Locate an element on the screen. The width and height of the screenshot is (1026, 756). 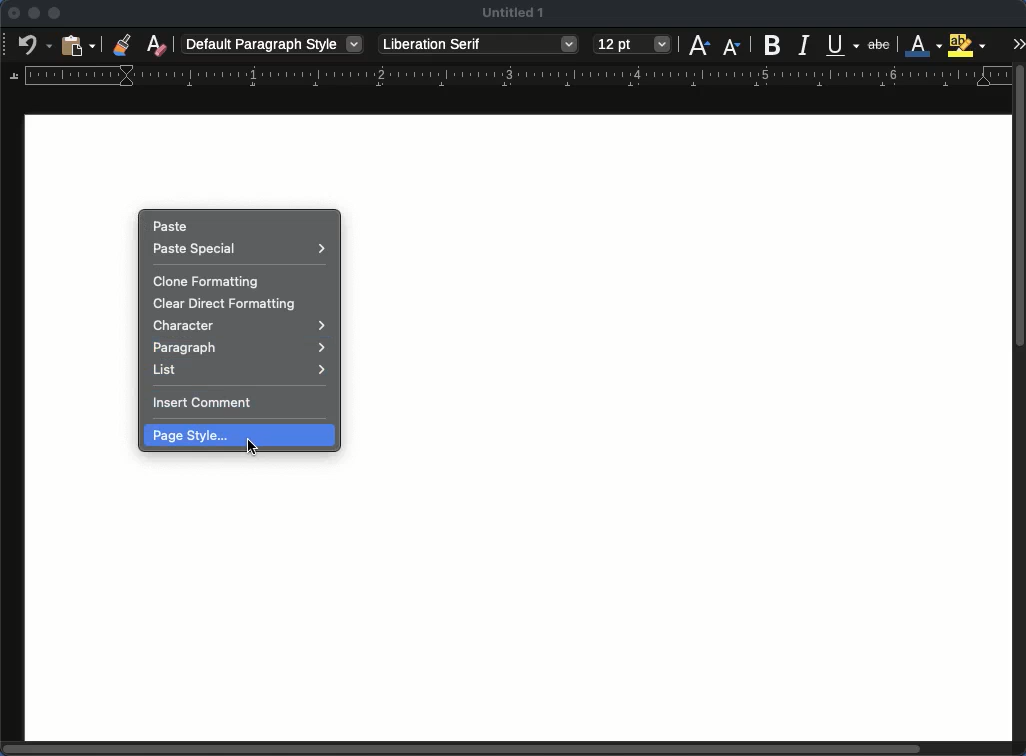
minimize is located at coordinates (33, 14).